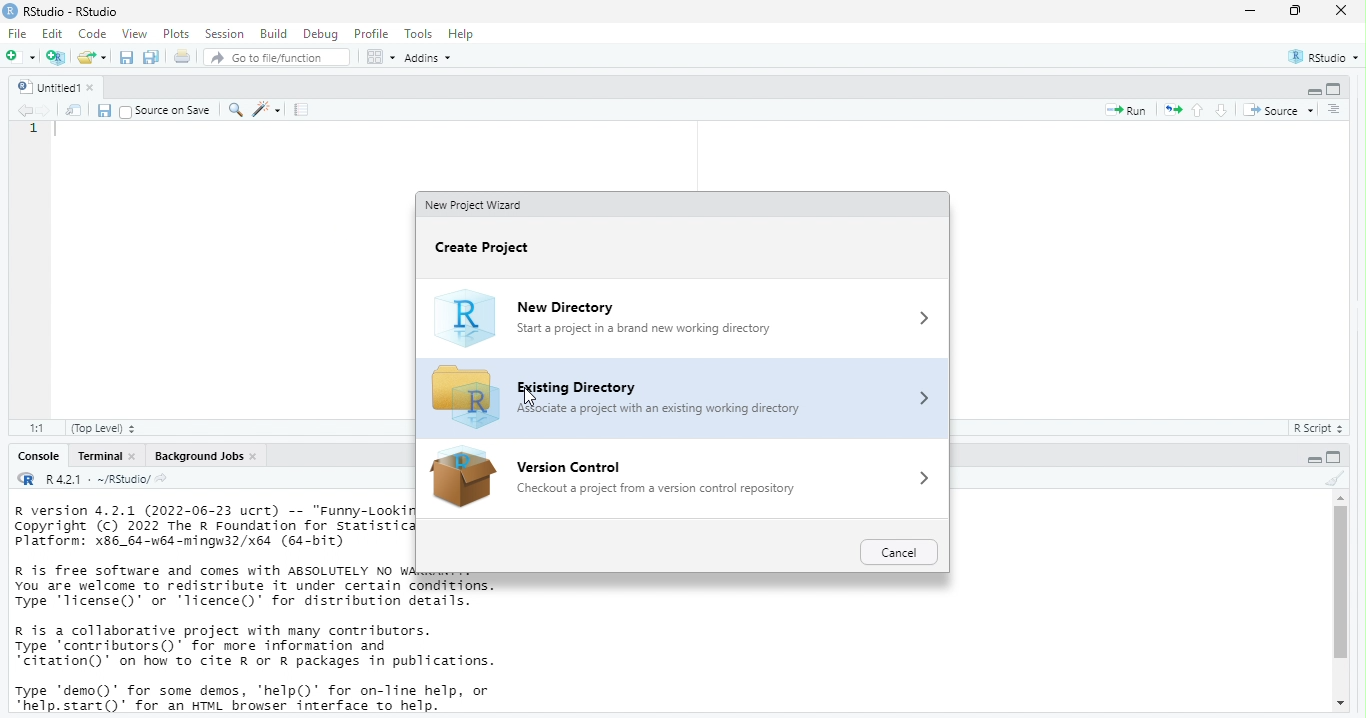  What do you see at coordinates (230, 276) in the screenshot?
I see `code area` at bounding box center [230, 276].